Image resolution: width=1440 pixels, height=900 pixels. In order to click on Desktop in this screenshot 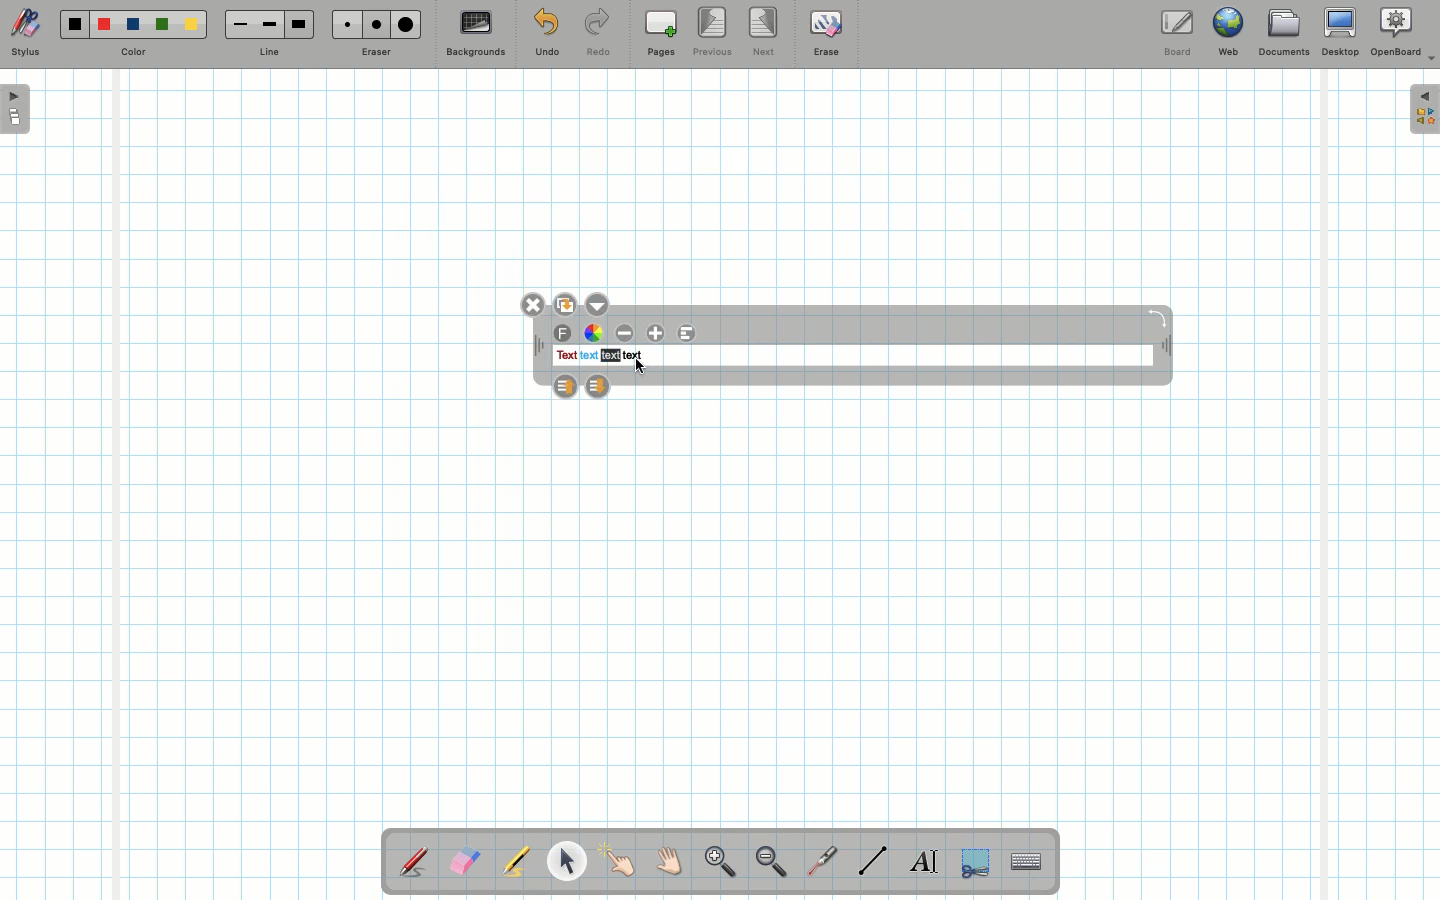, I will do `click(1343, 32)`.